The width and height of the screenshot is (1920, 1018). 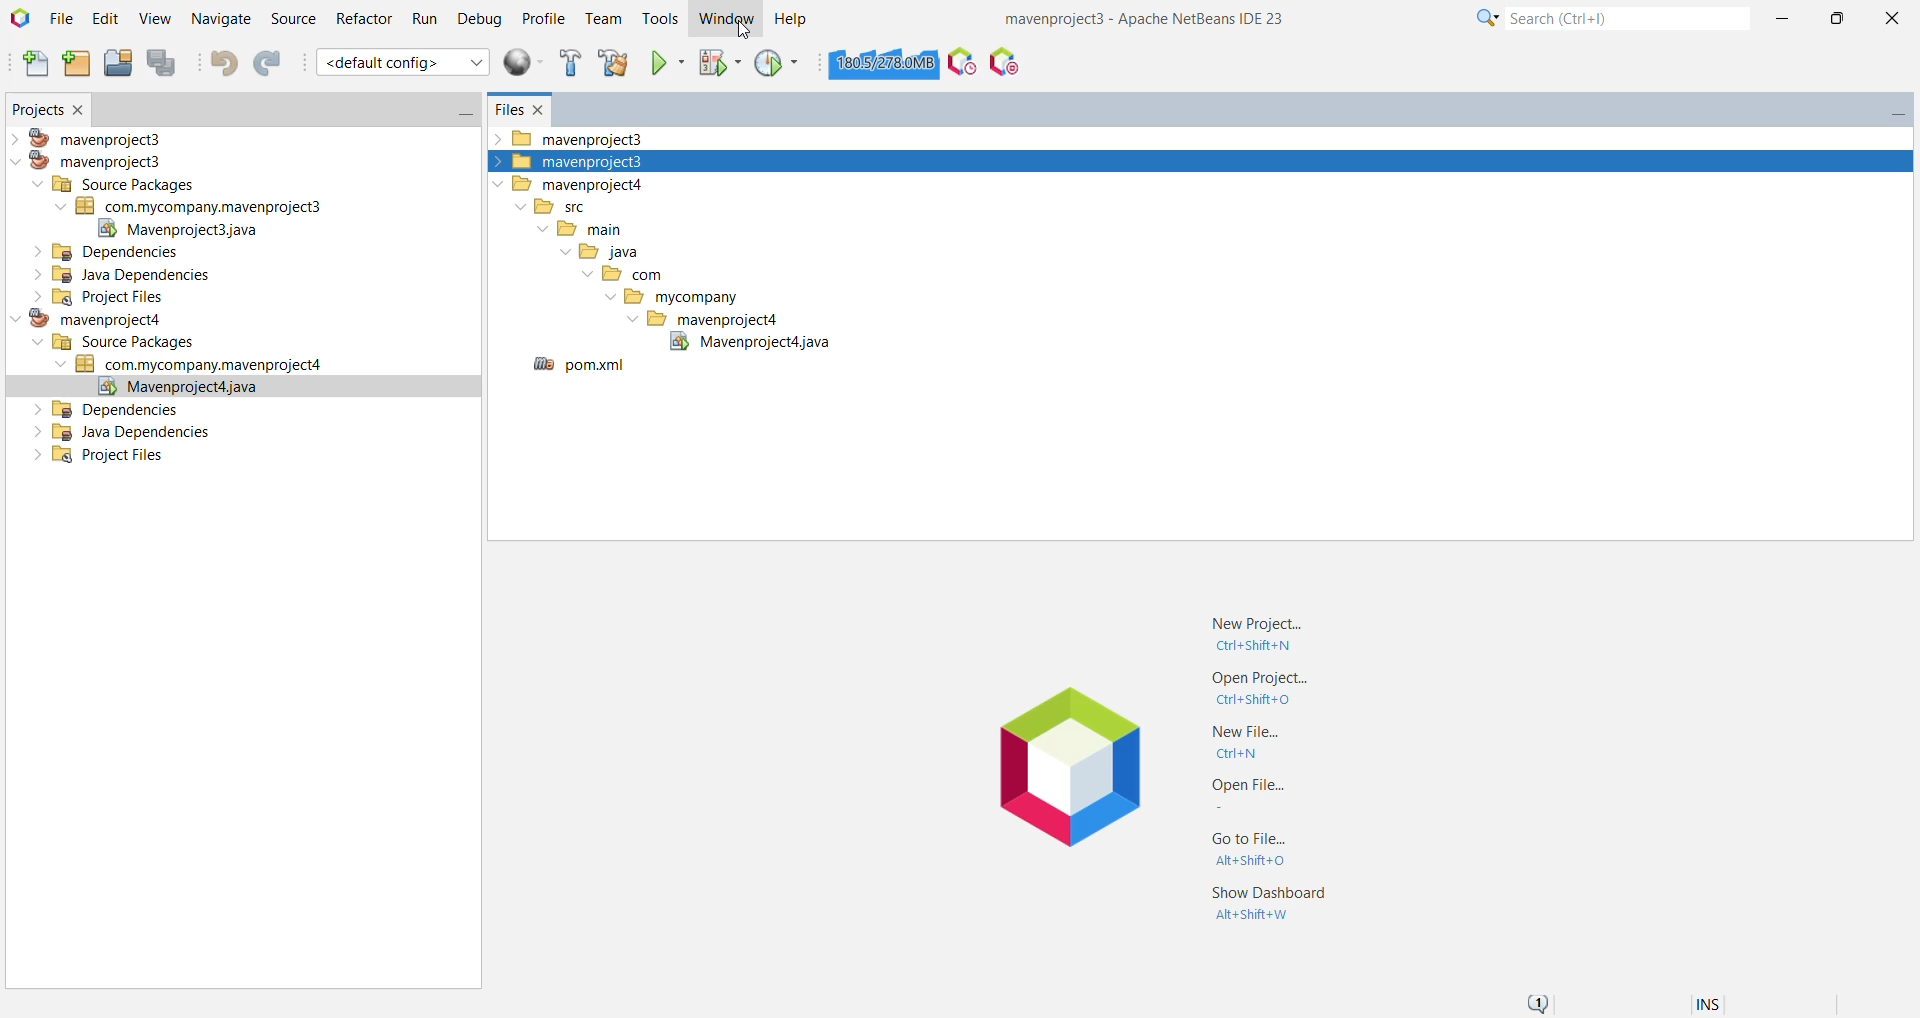 I want to click on java, so click(x=600, y=252).